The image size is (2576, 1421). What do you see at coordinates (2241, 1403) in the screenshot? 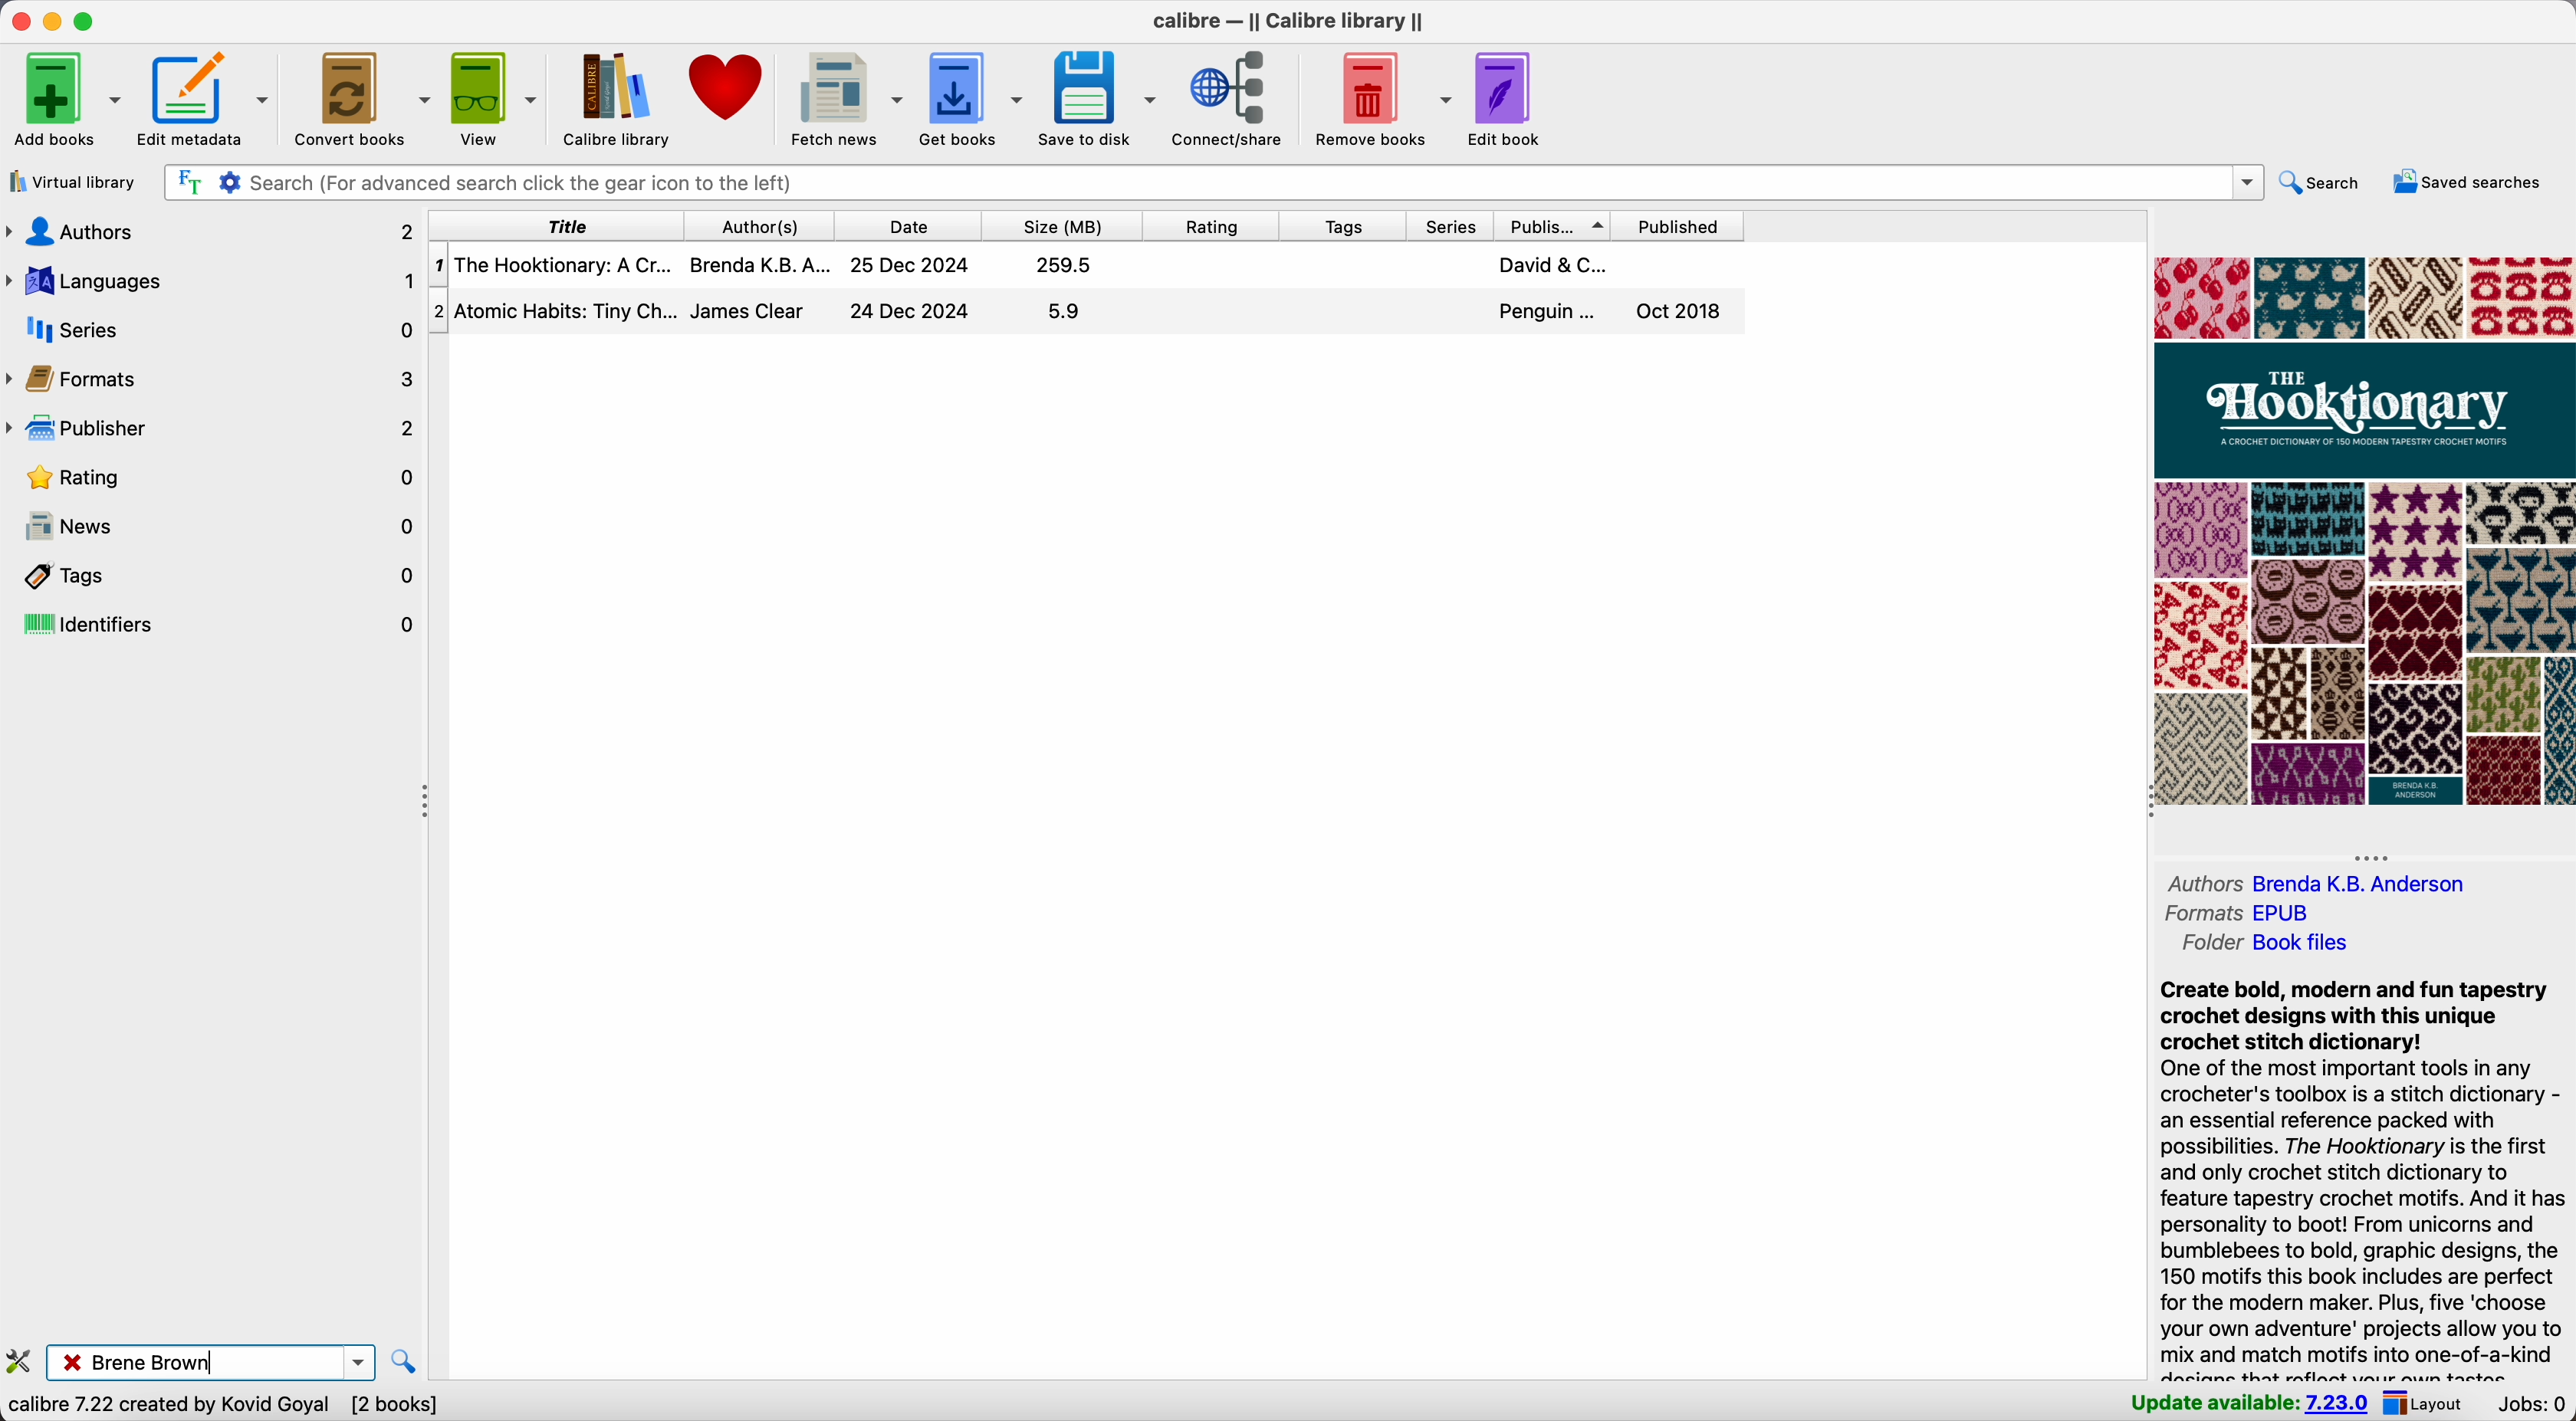
I see `update available` at bounding box center [2241, 1403].